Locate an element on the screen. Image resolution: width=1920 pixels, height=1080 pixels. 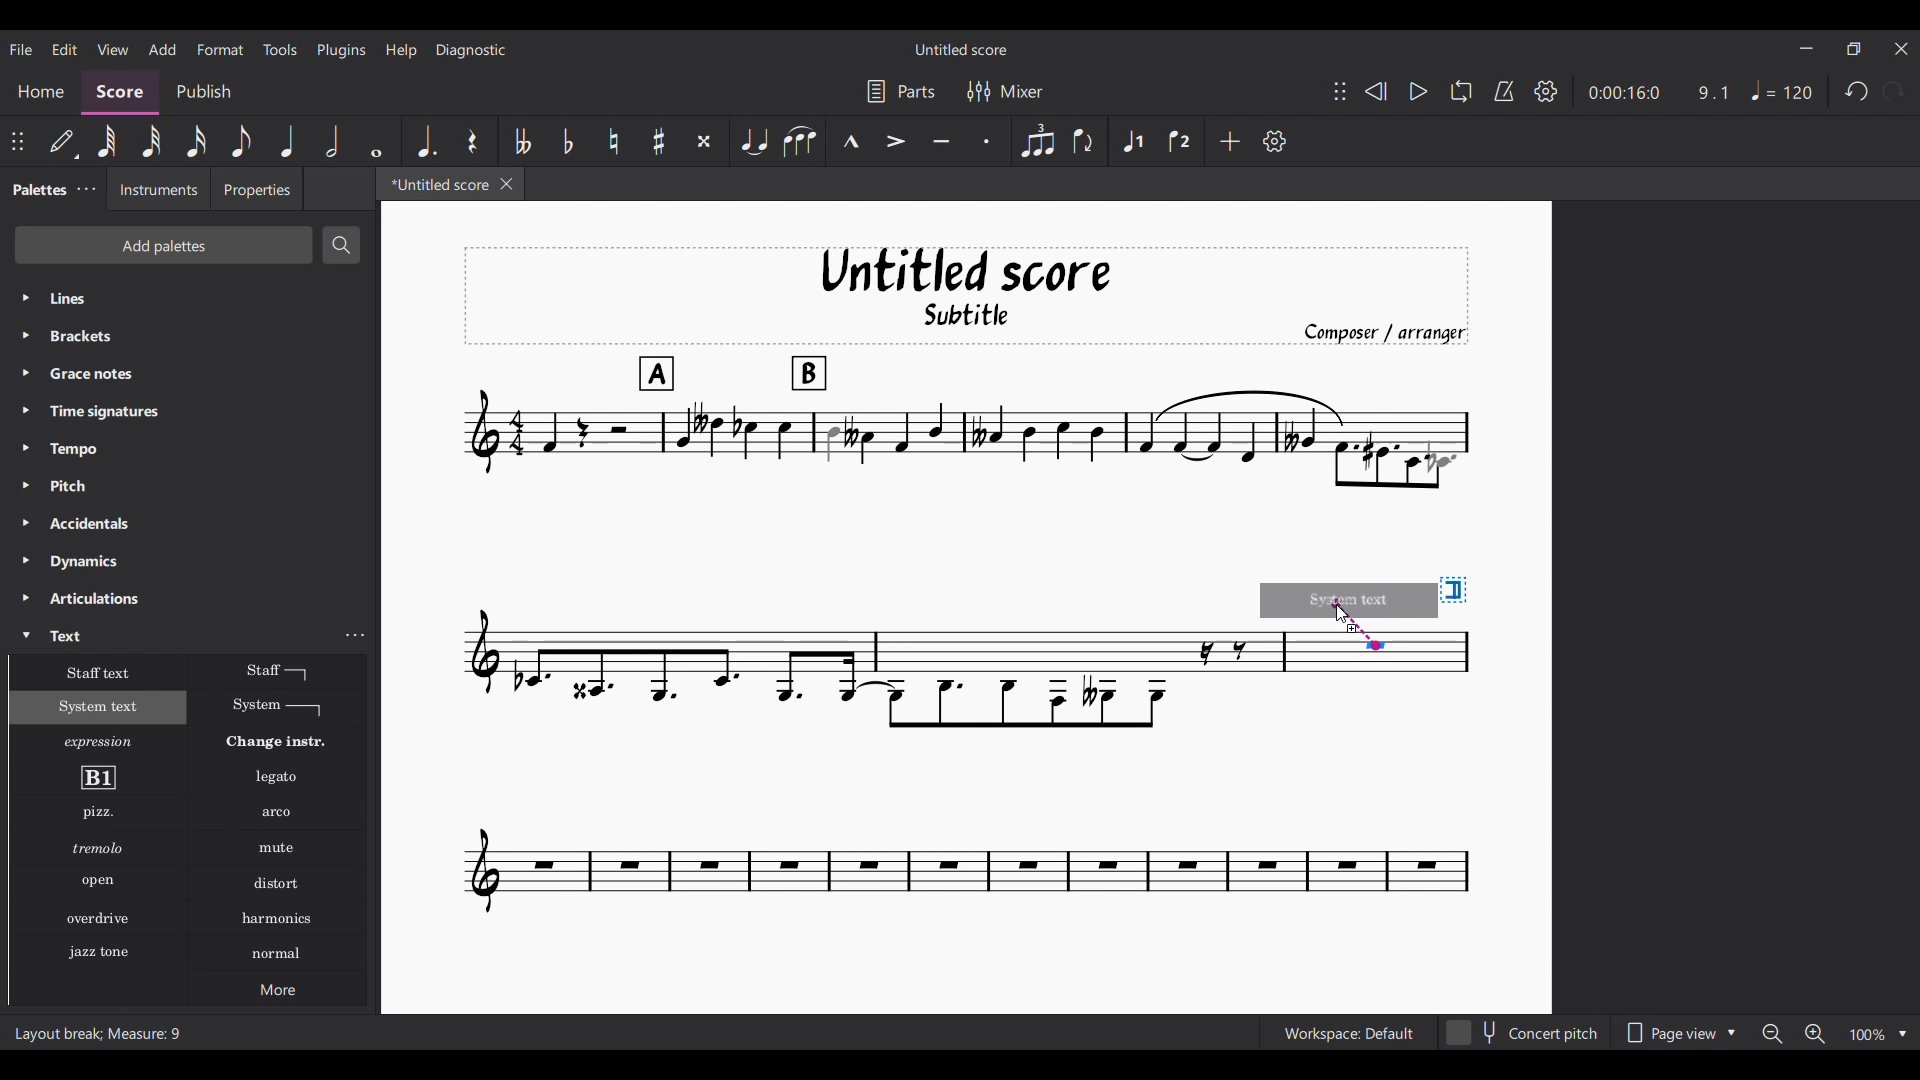
Settings is located at coordinates (1546, 91).